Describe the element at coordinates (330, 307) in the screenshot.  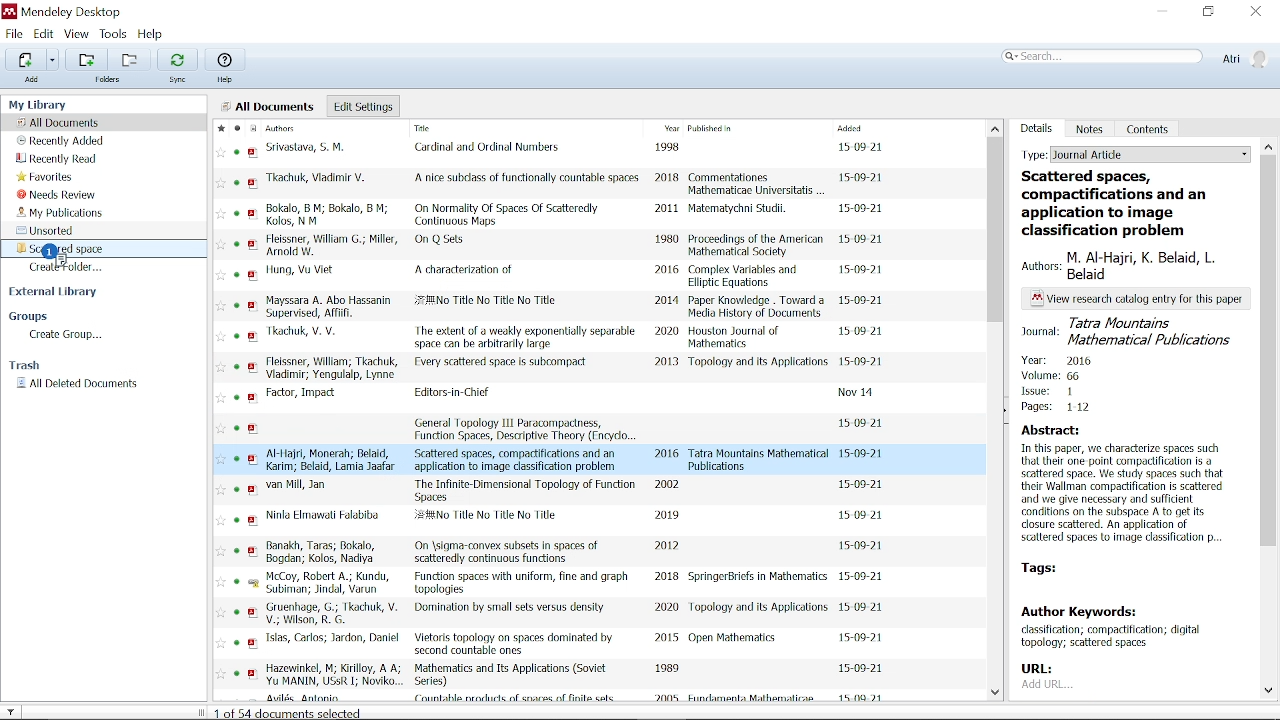
I see `authors` at that location.